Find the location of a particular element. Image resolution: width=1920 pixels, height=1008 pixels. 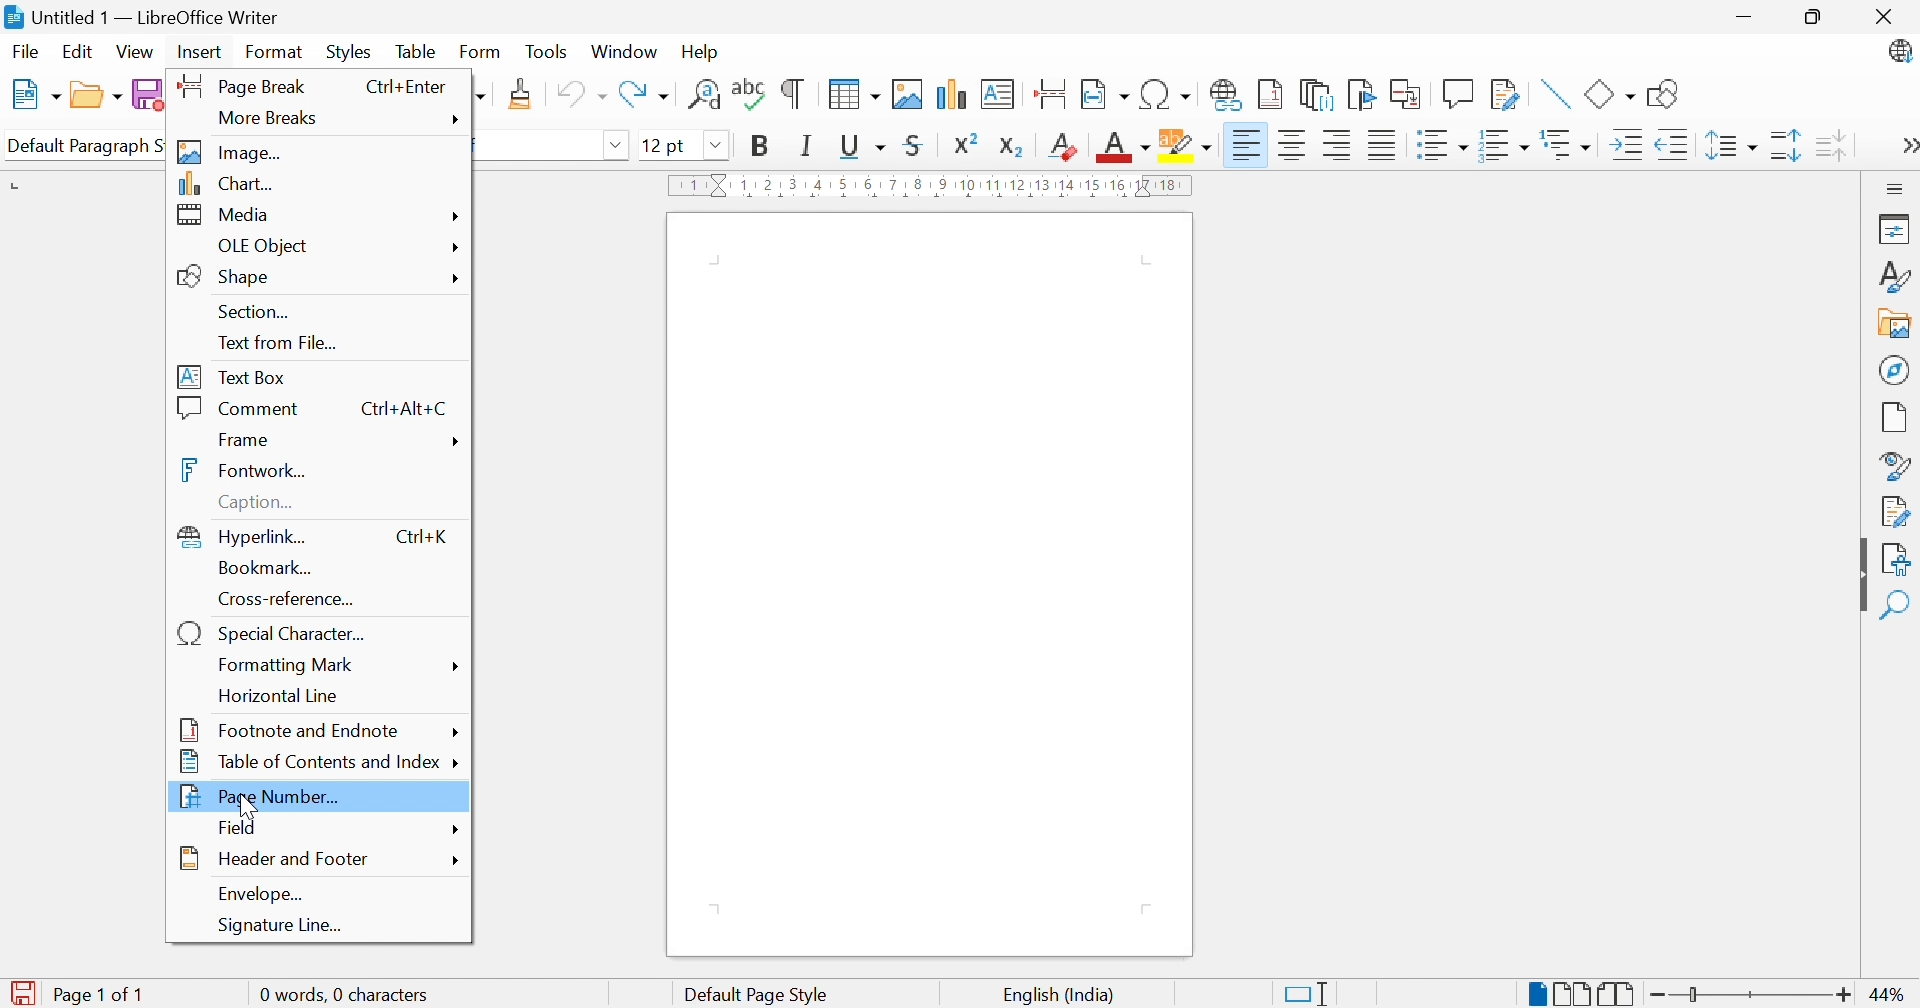

Tools is located at coordinates (546, 52).